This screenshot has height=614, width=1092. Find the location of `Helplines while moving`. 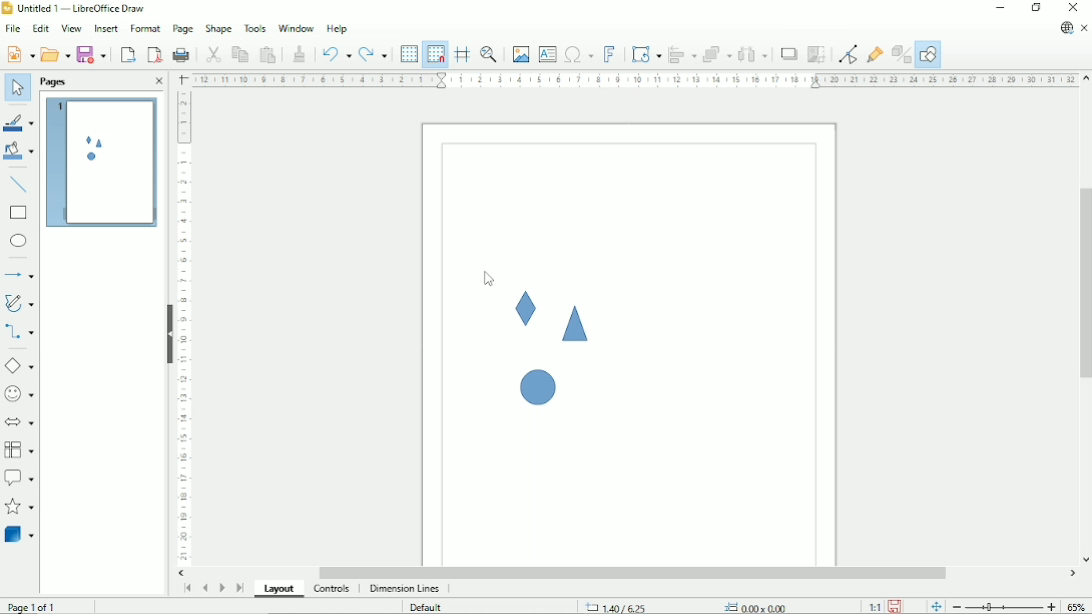

Helplines while moving is located at coordinates (461, 54).